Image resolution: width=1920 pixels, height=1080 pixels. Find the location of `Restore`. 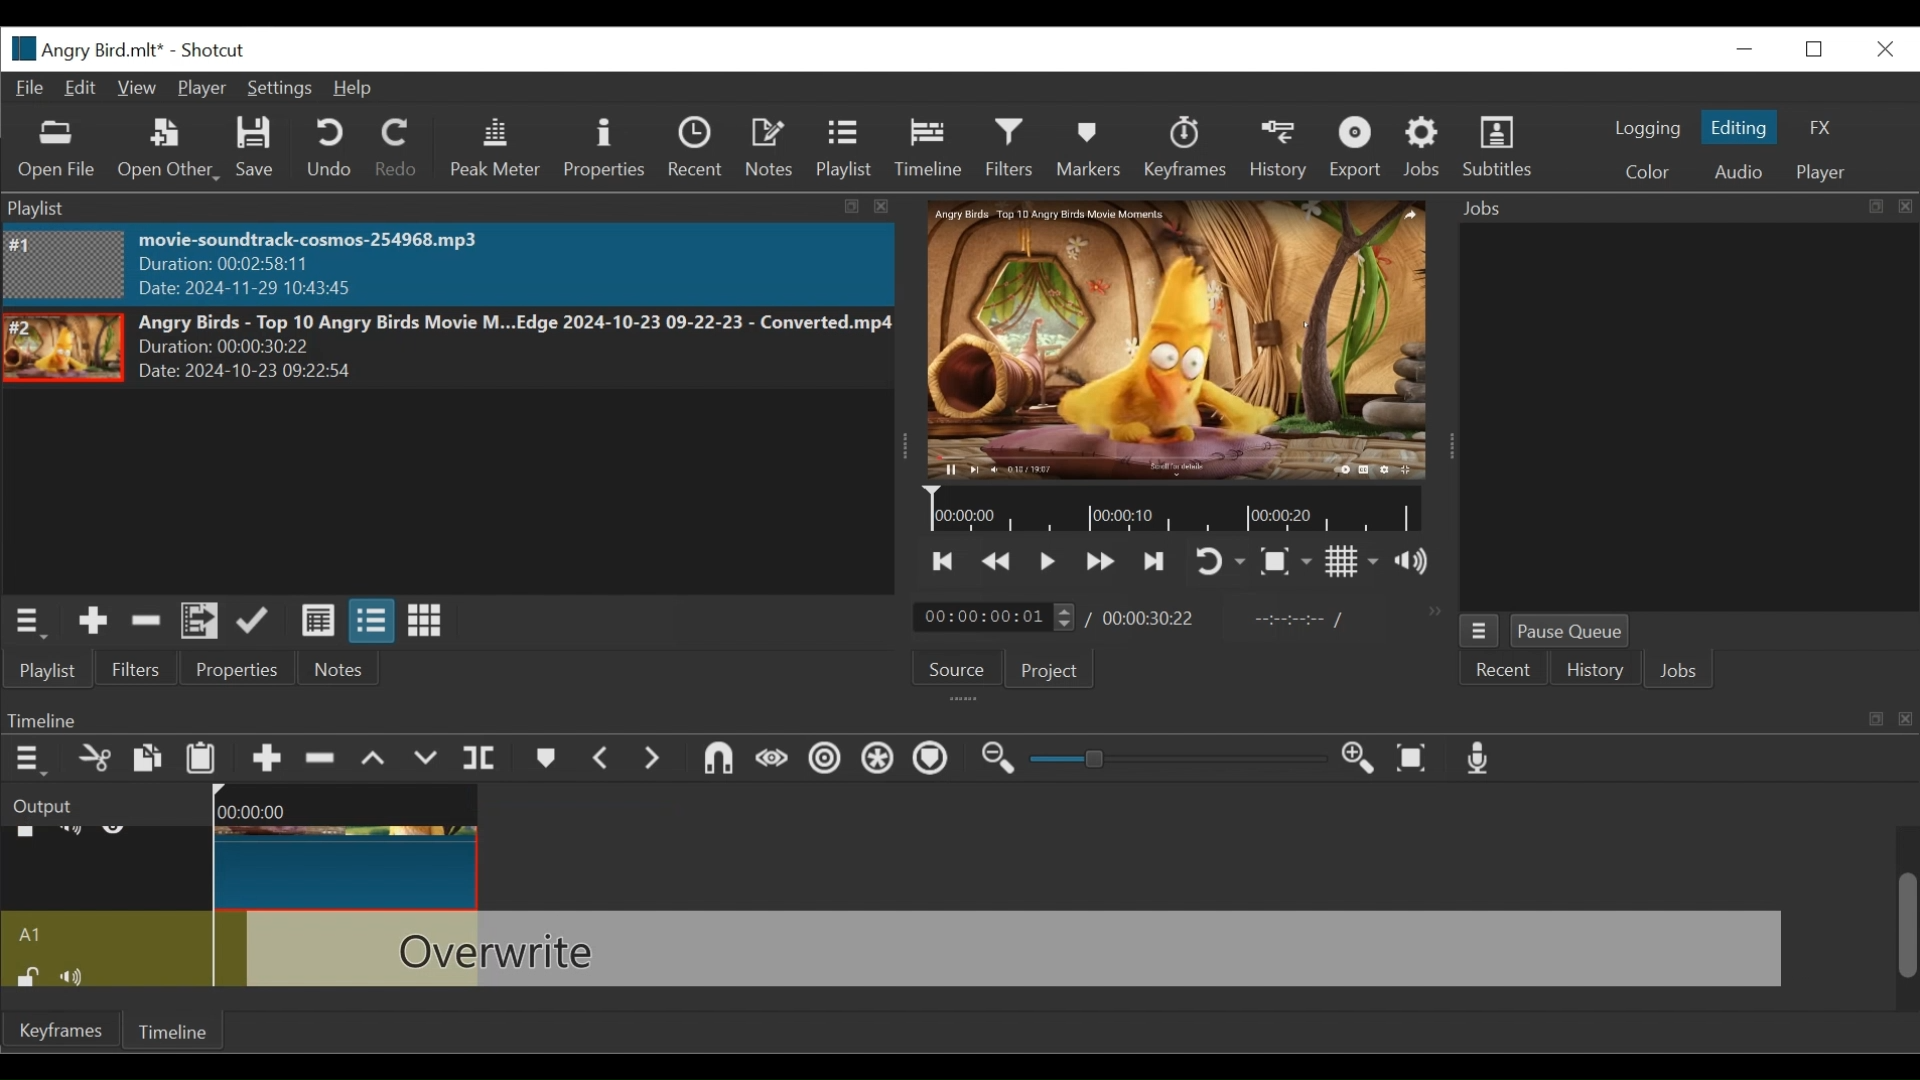

Restore is located at coordinates (1817, 47).